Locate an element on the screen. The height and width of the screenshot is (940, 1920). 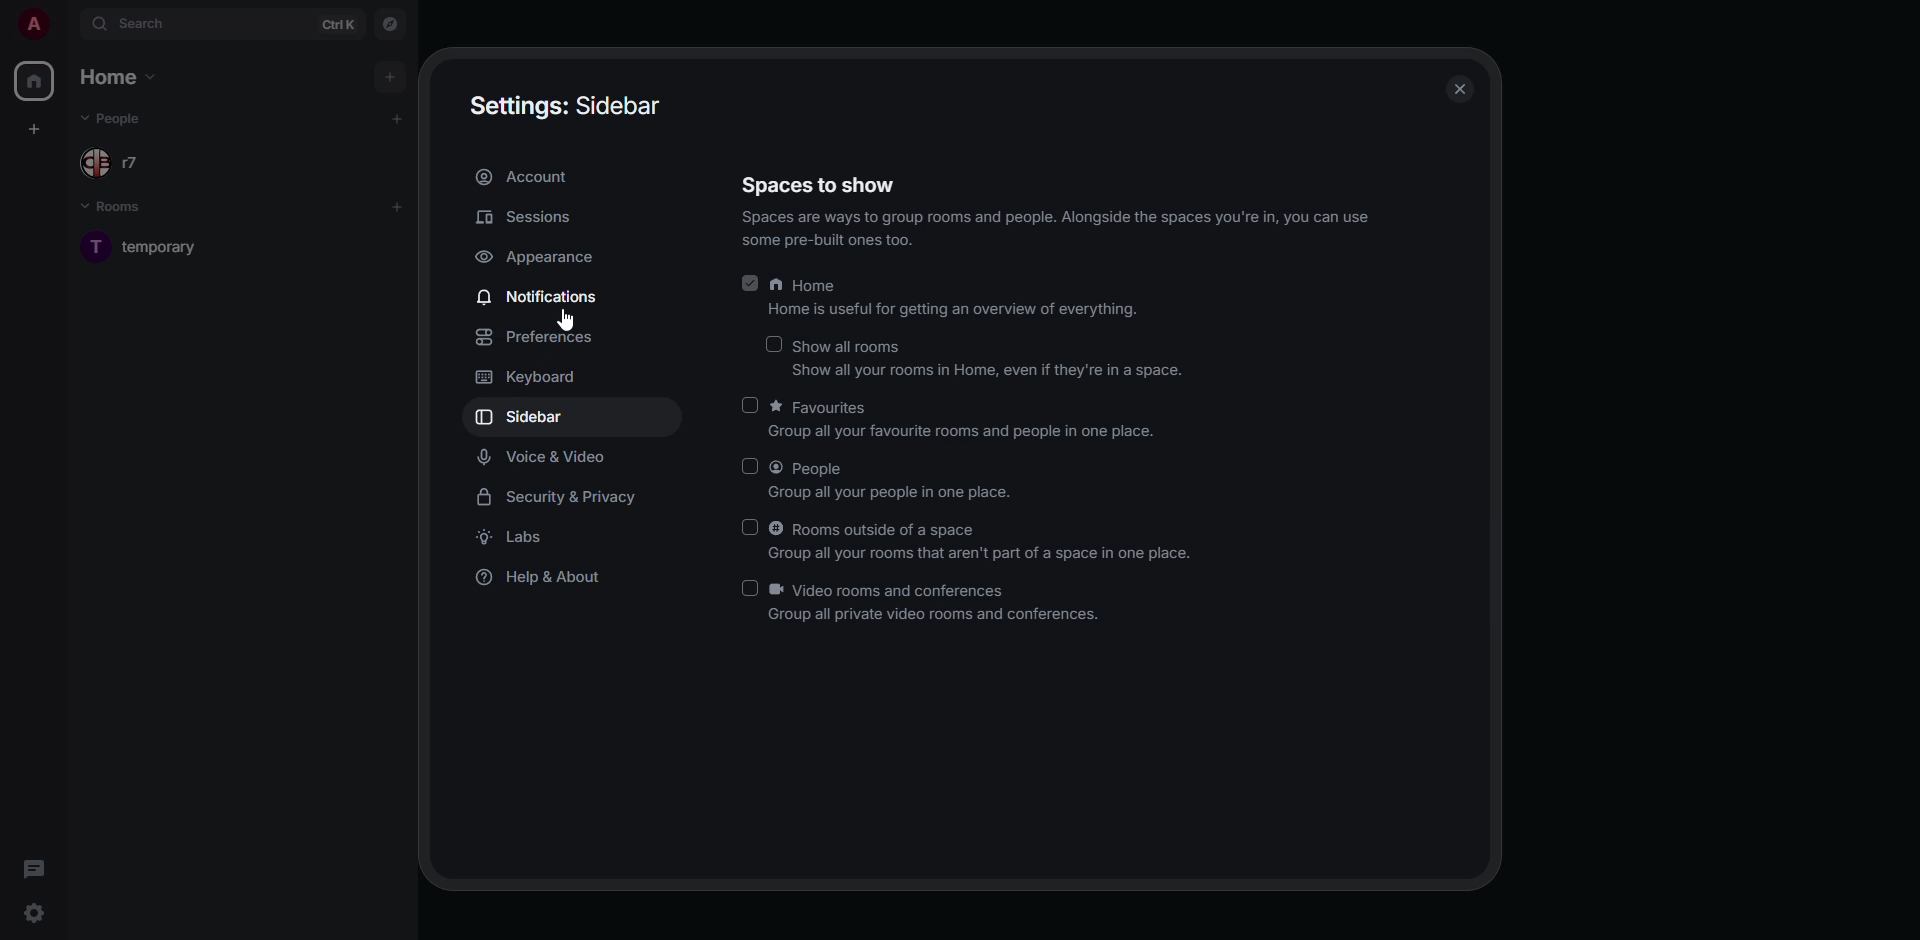
enabled is located at coordinates (746, 282).